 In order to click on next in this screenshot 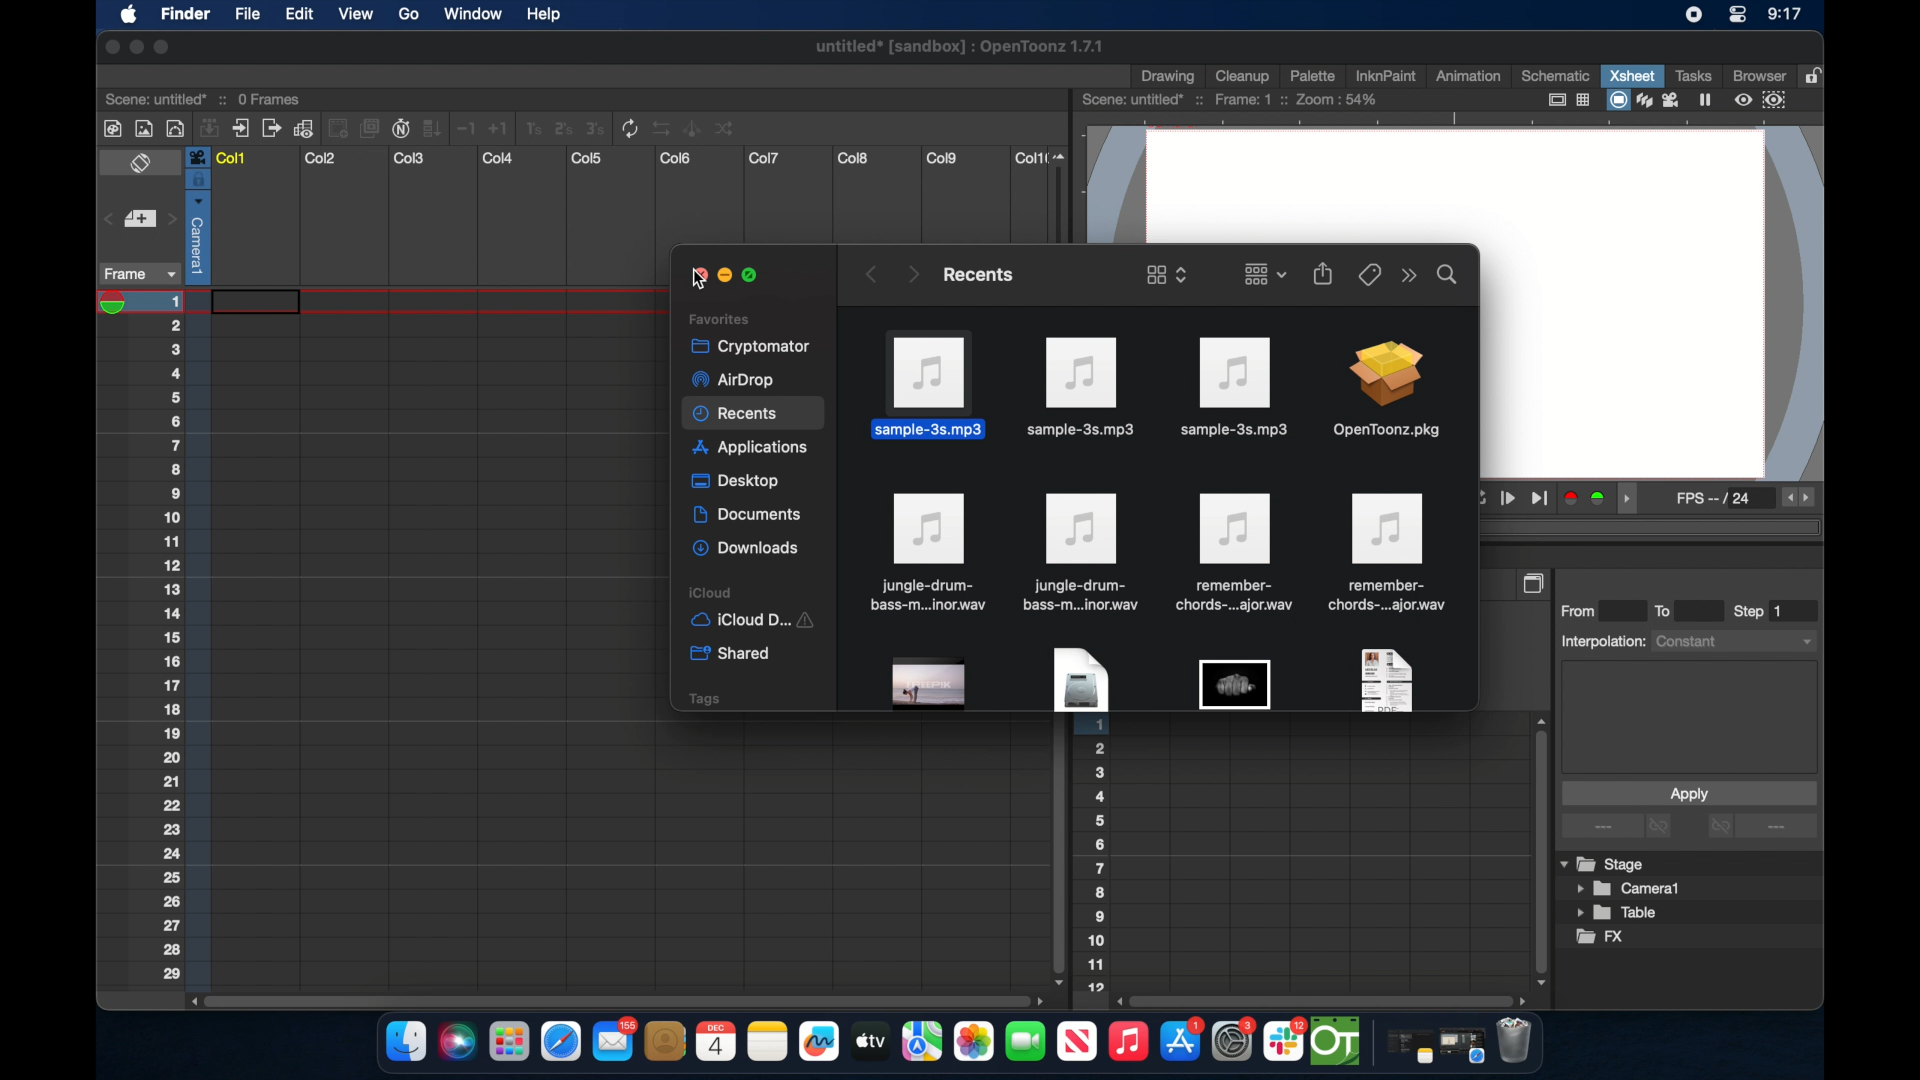, I will do `click(912, 273)`.